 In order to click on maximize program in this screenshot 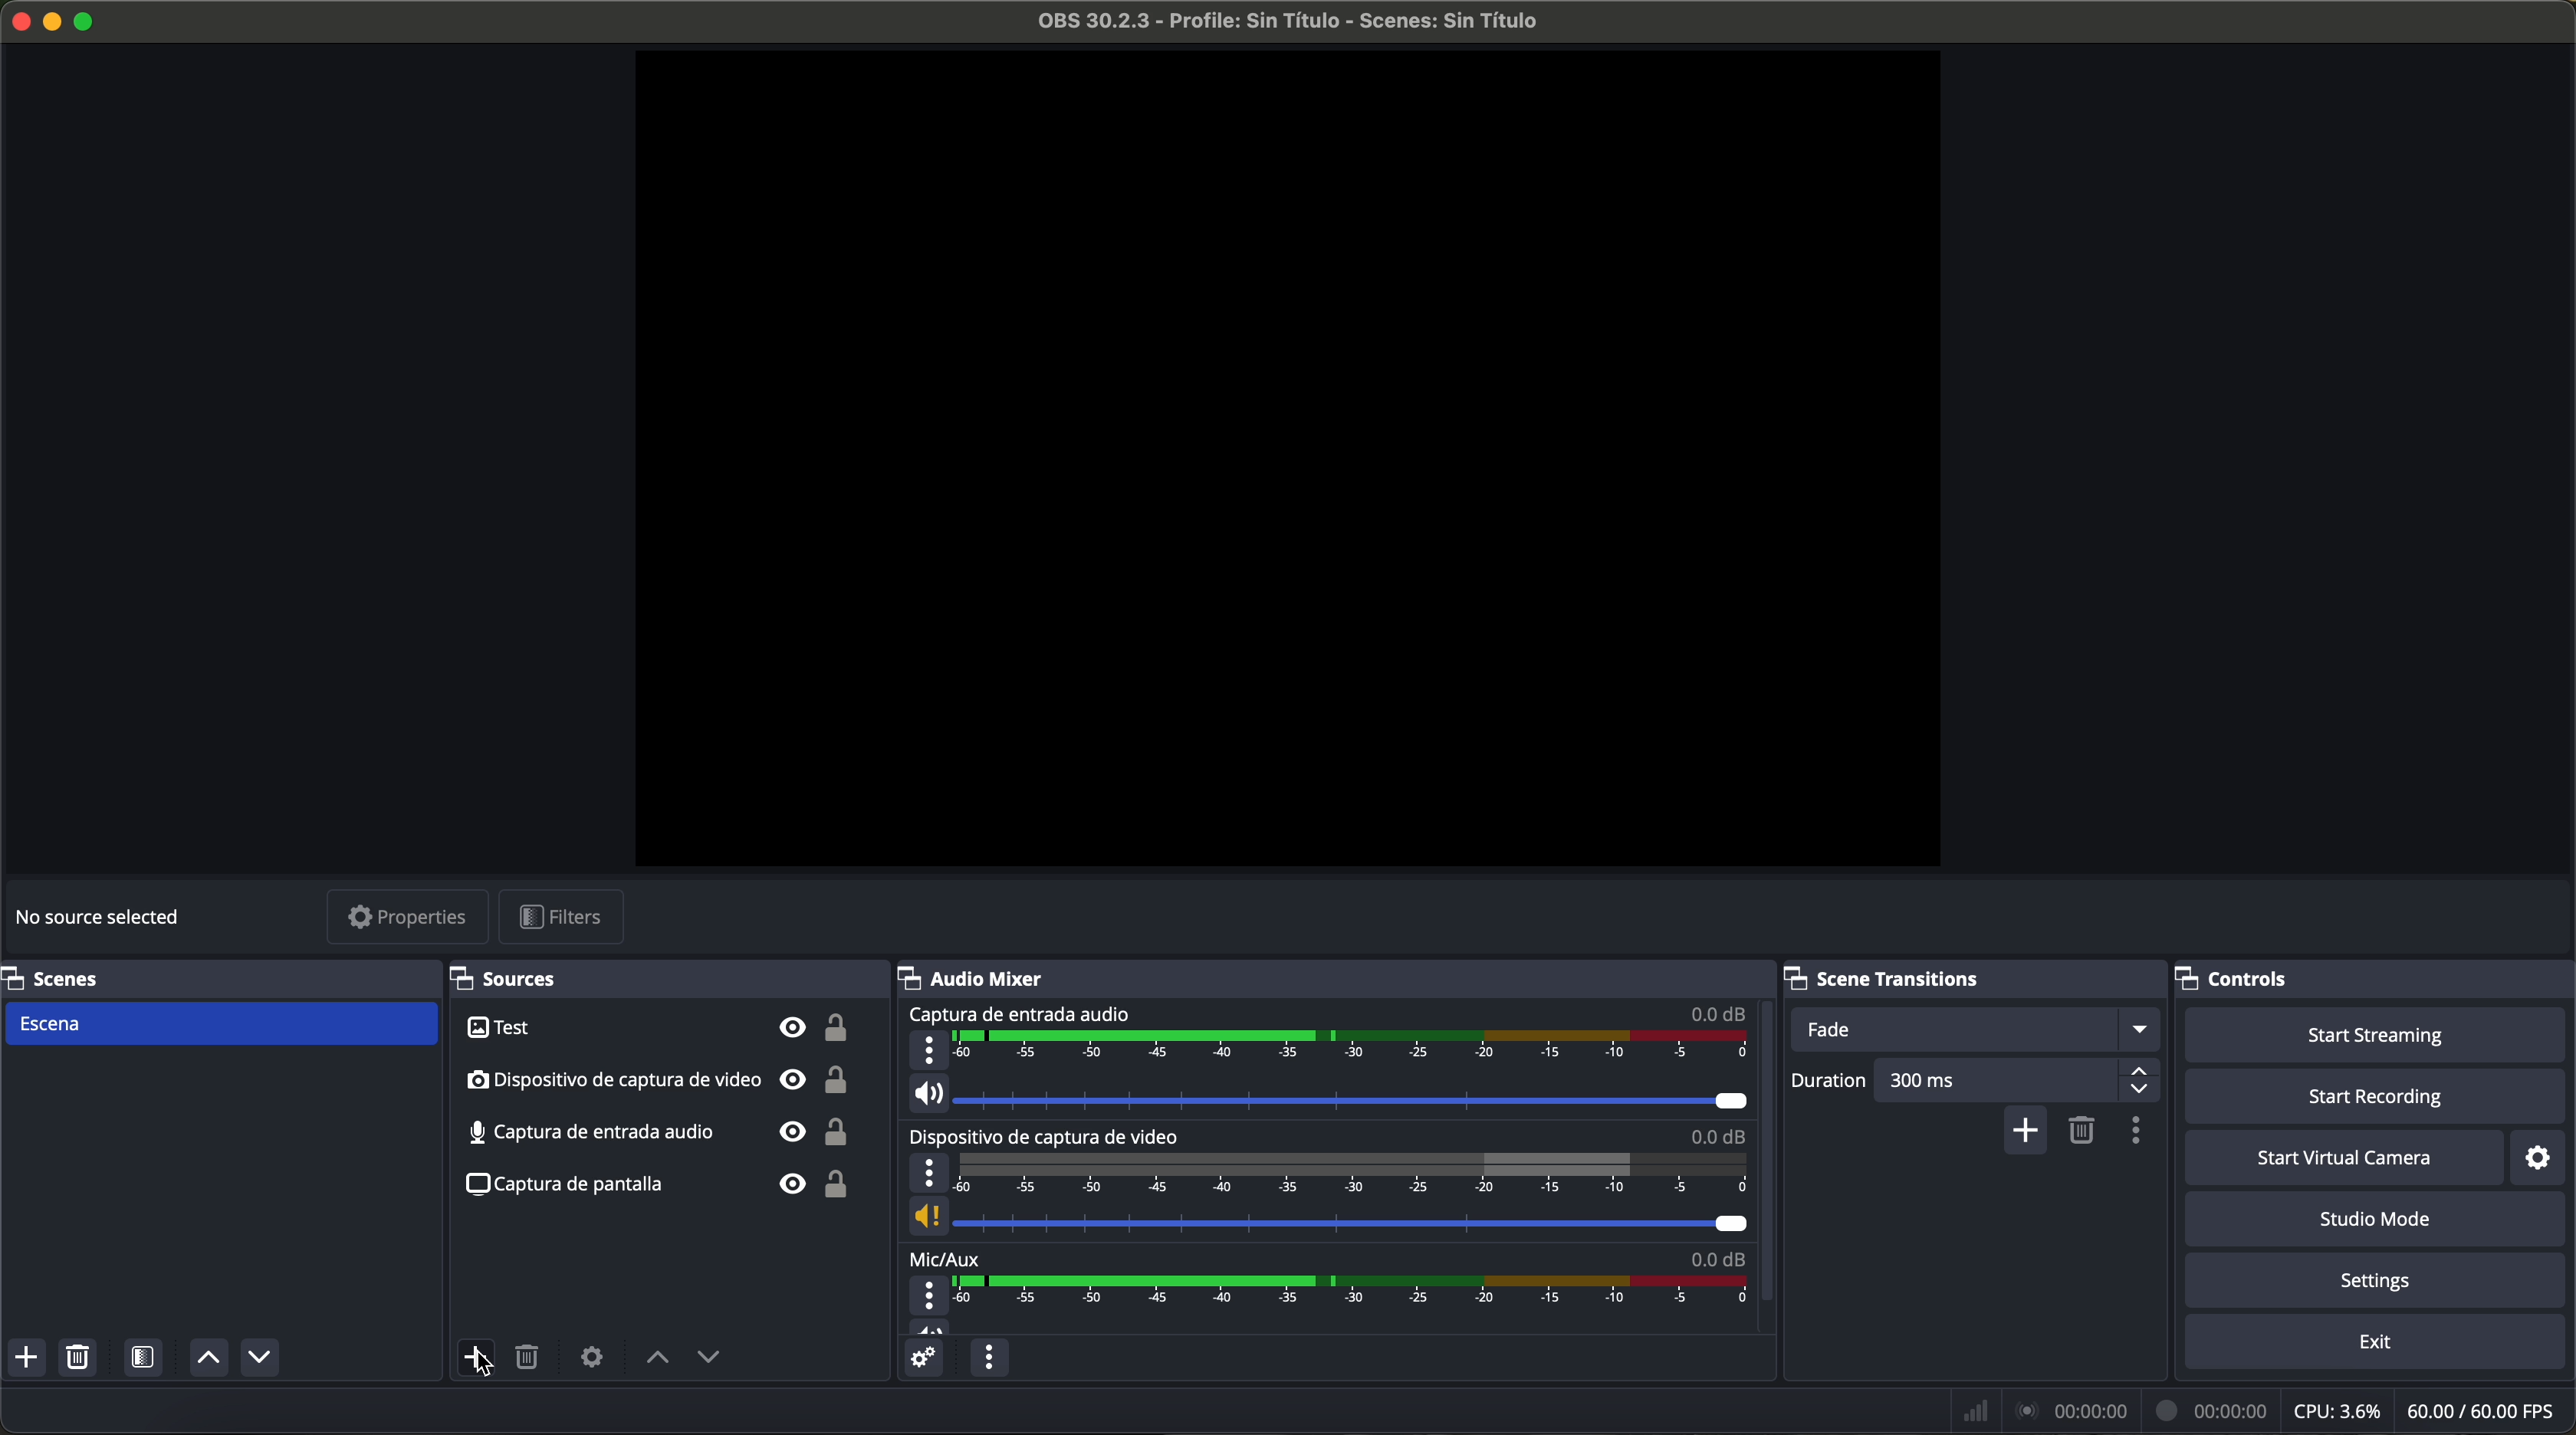, I will do `click(88, 24)`.